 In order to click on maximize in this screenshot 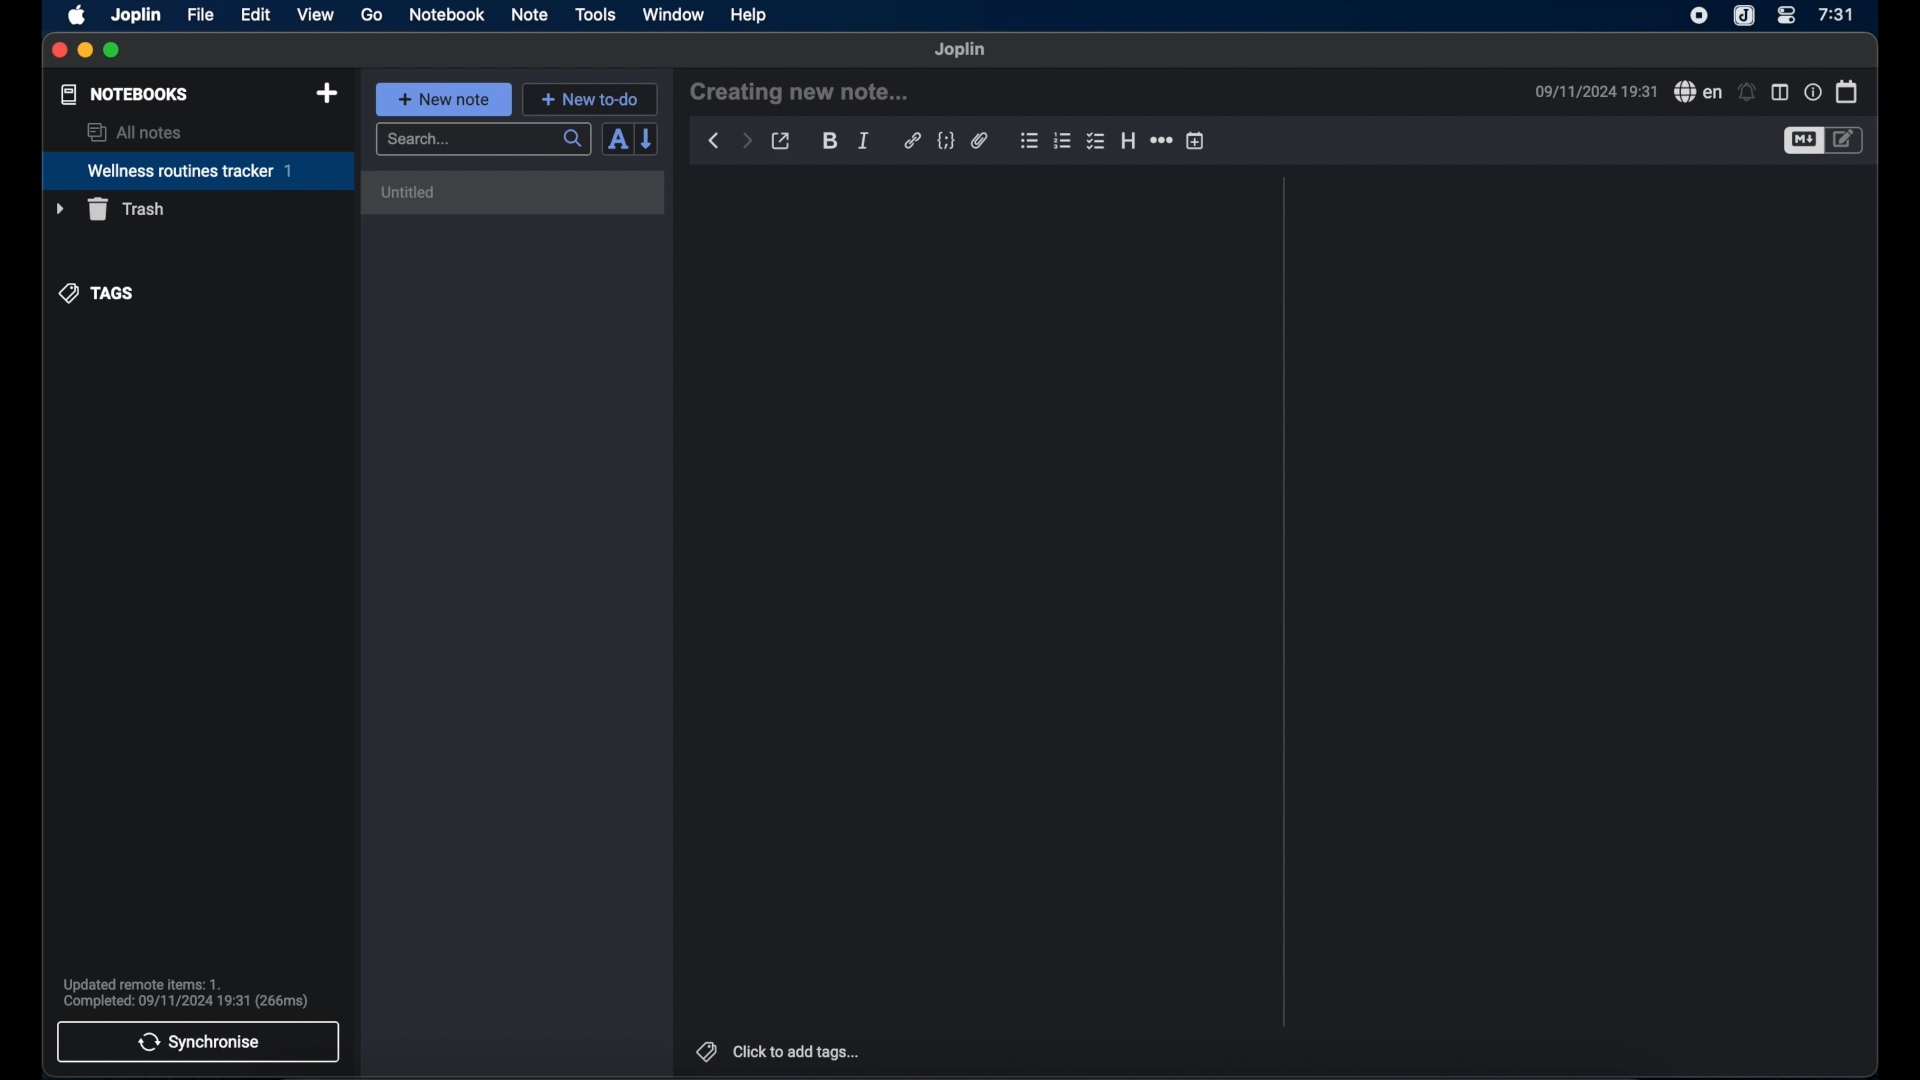, I will do `click(113, 51)`.